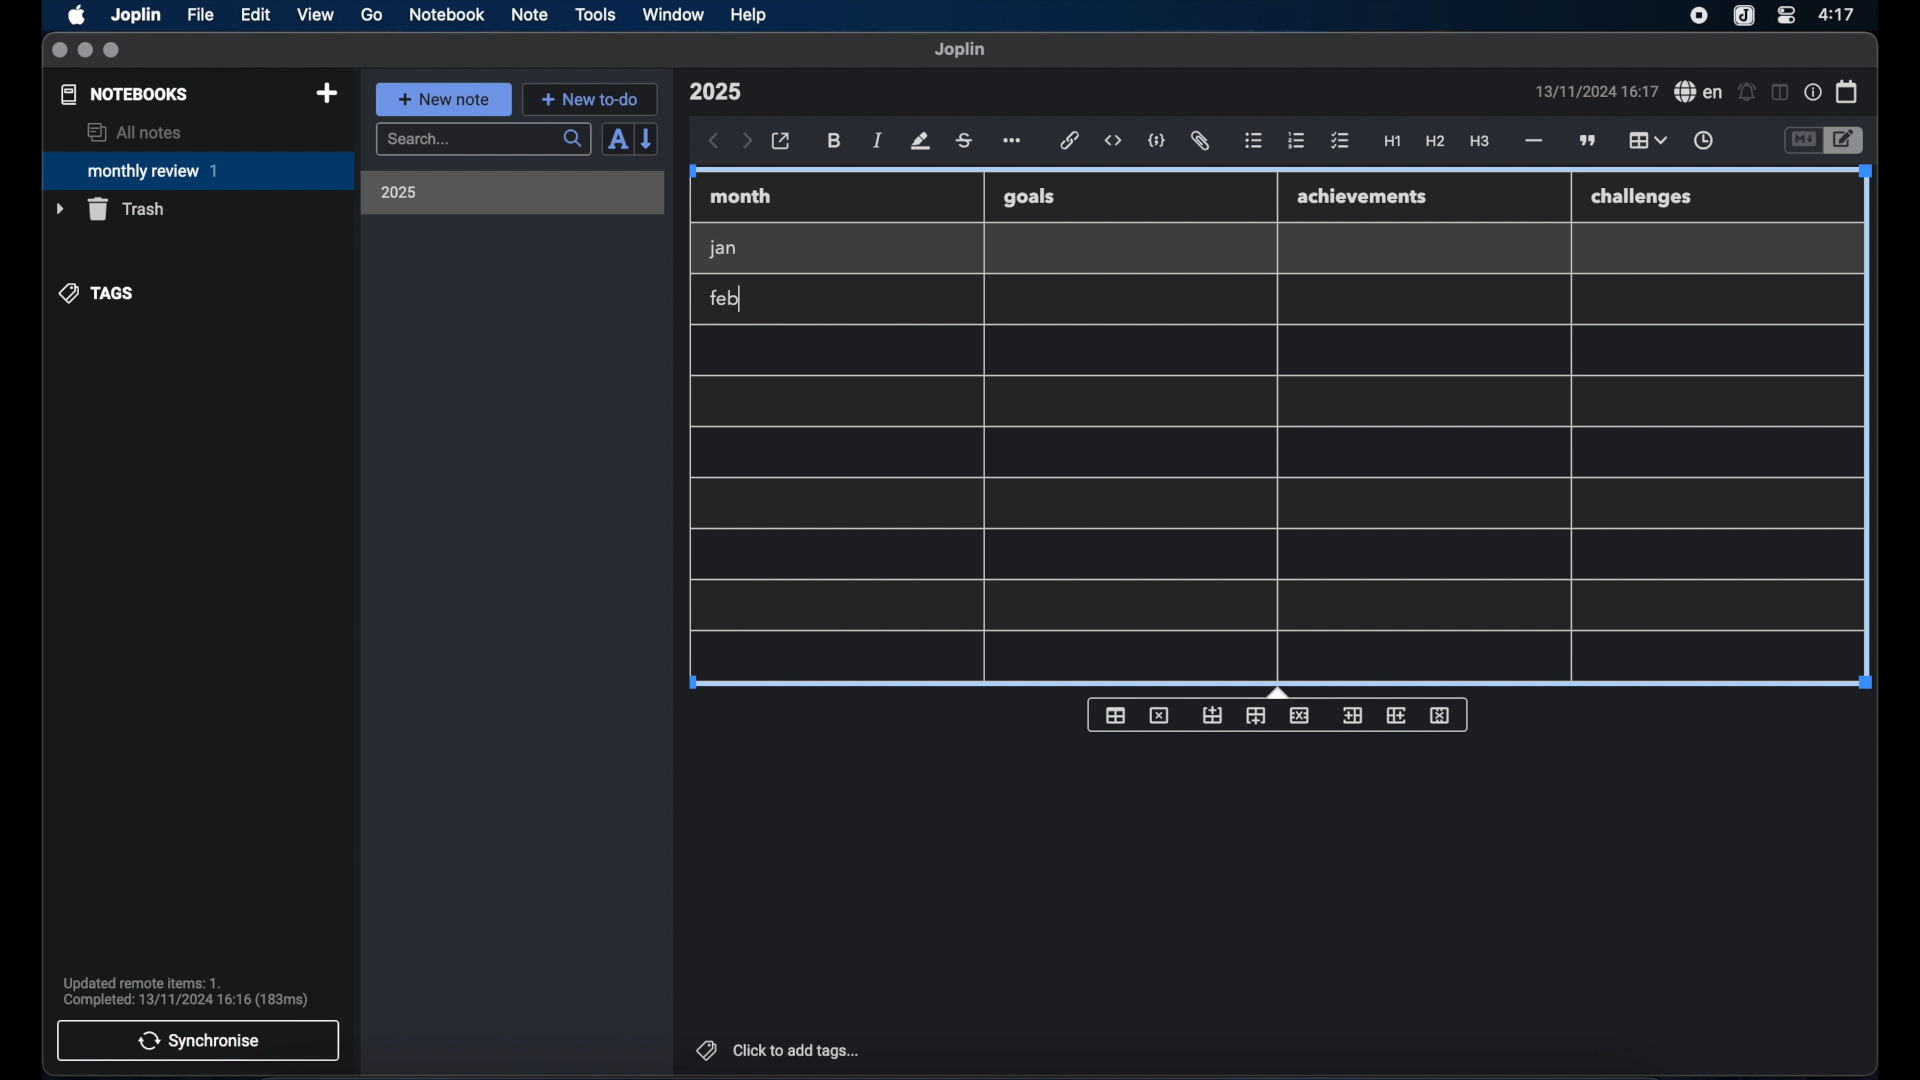 This screenshot has height=1080, width=1920. What do you see at coordinates (1645, 140) in the screenshot?
I see `table highlighted` at bounding box center [1645, 140].